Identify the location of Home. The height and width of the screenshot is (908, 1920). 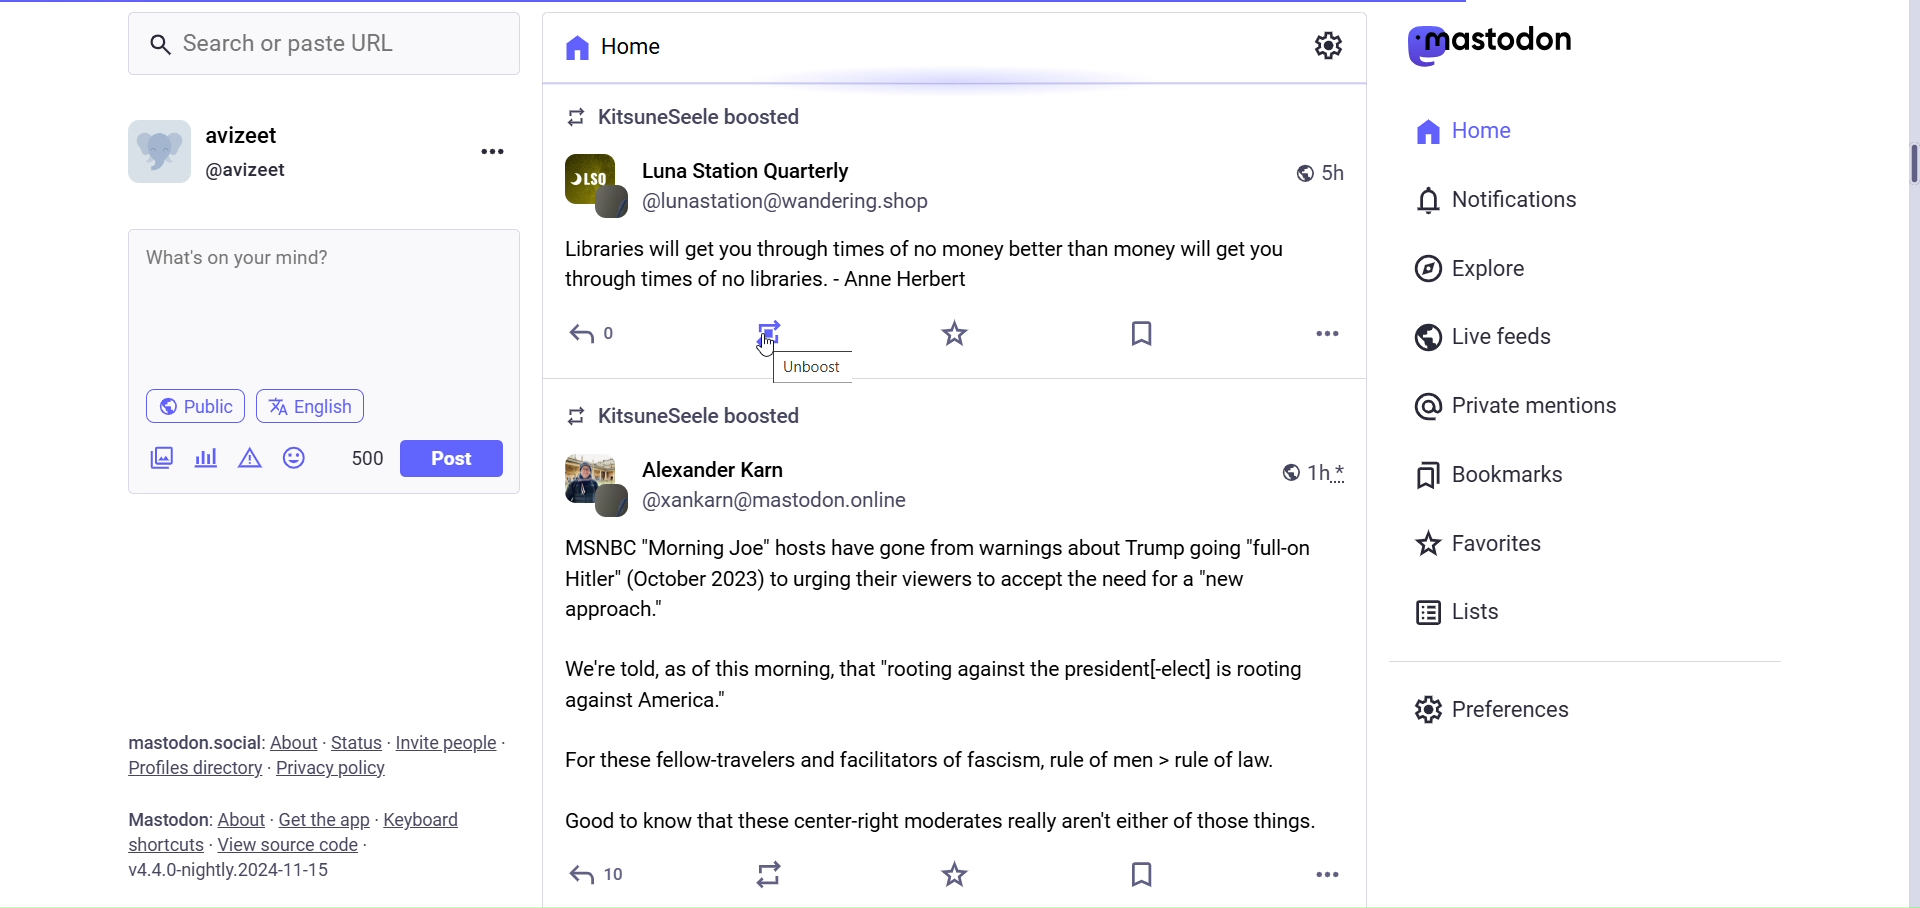
(1476, 132).